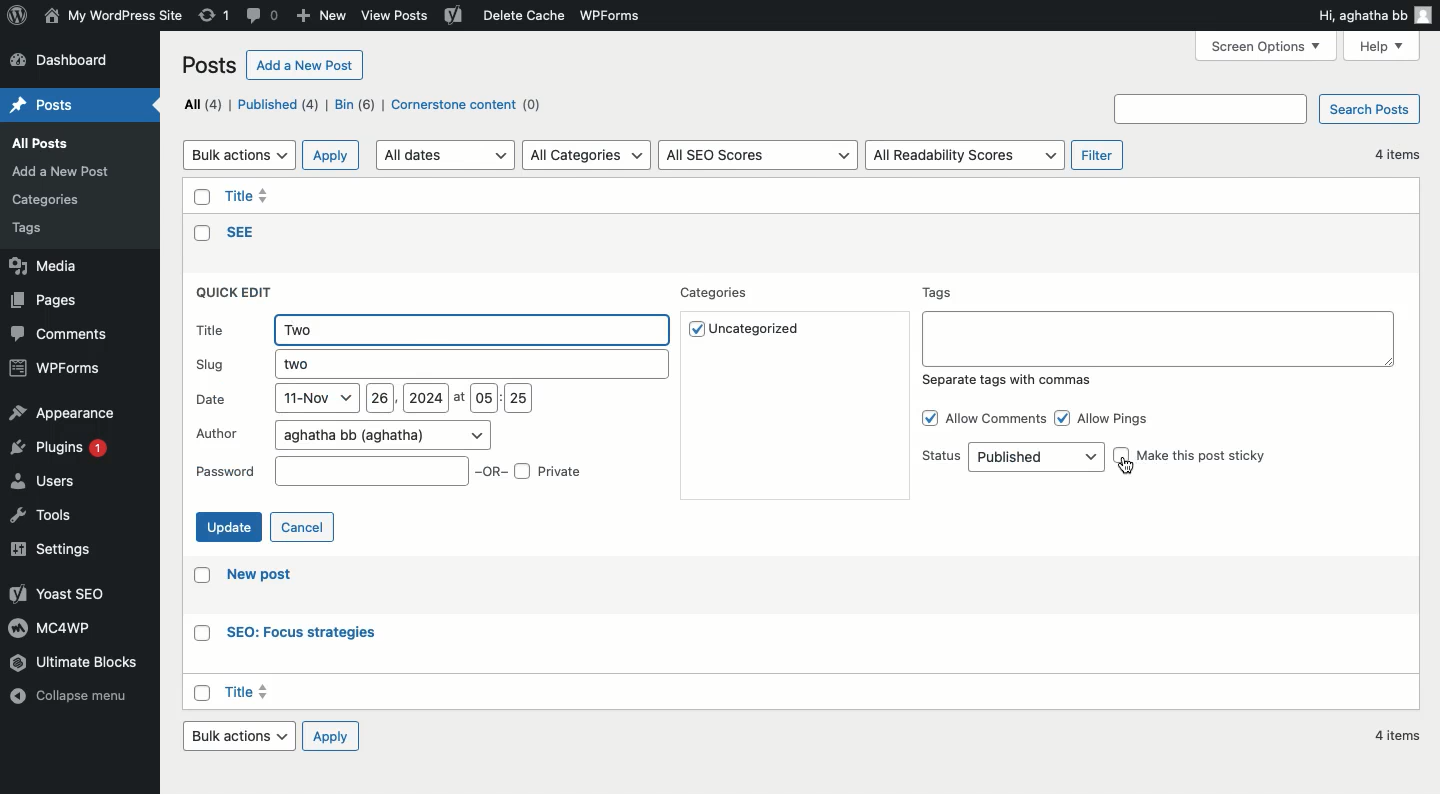 This screenshot has height=794, width=1440. I want to click on MC4WP, so click(48, 627).